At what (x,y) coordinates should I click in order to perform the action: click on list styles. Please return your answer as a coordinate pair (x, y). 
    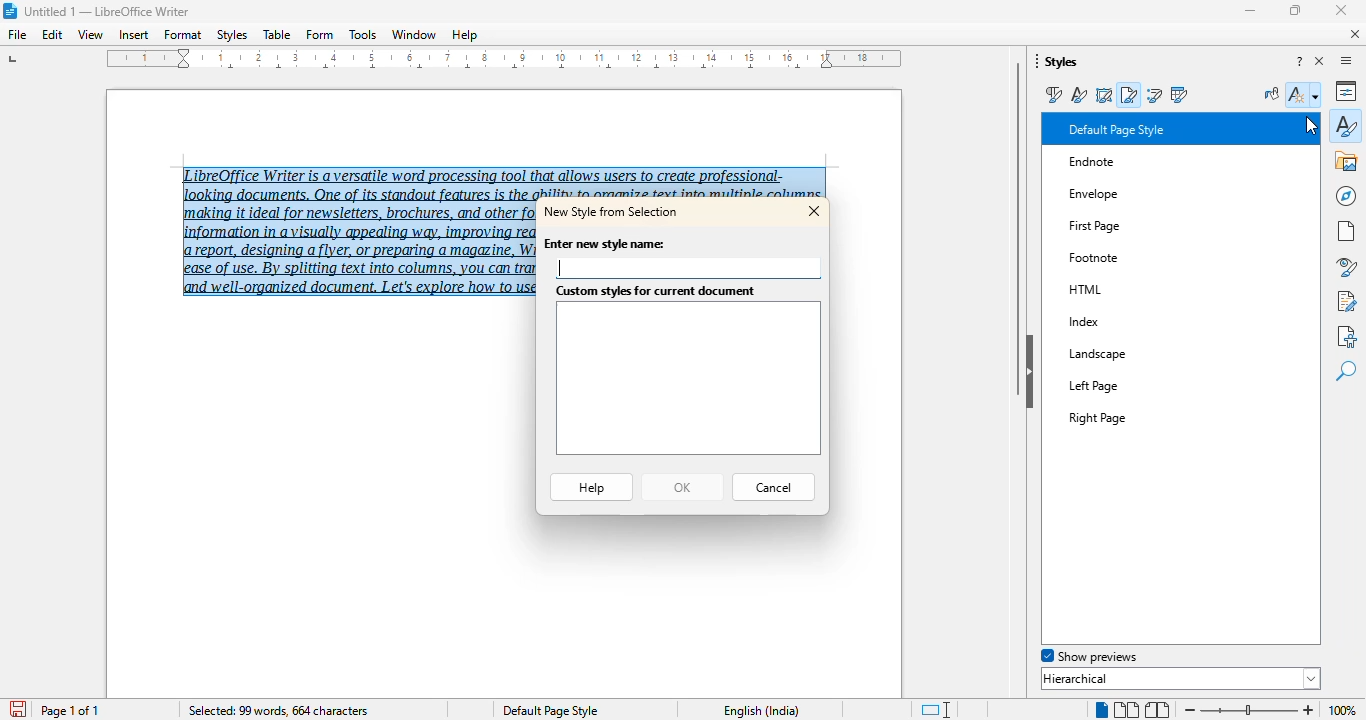
    Looking at the image, I should click on (1155, 94).